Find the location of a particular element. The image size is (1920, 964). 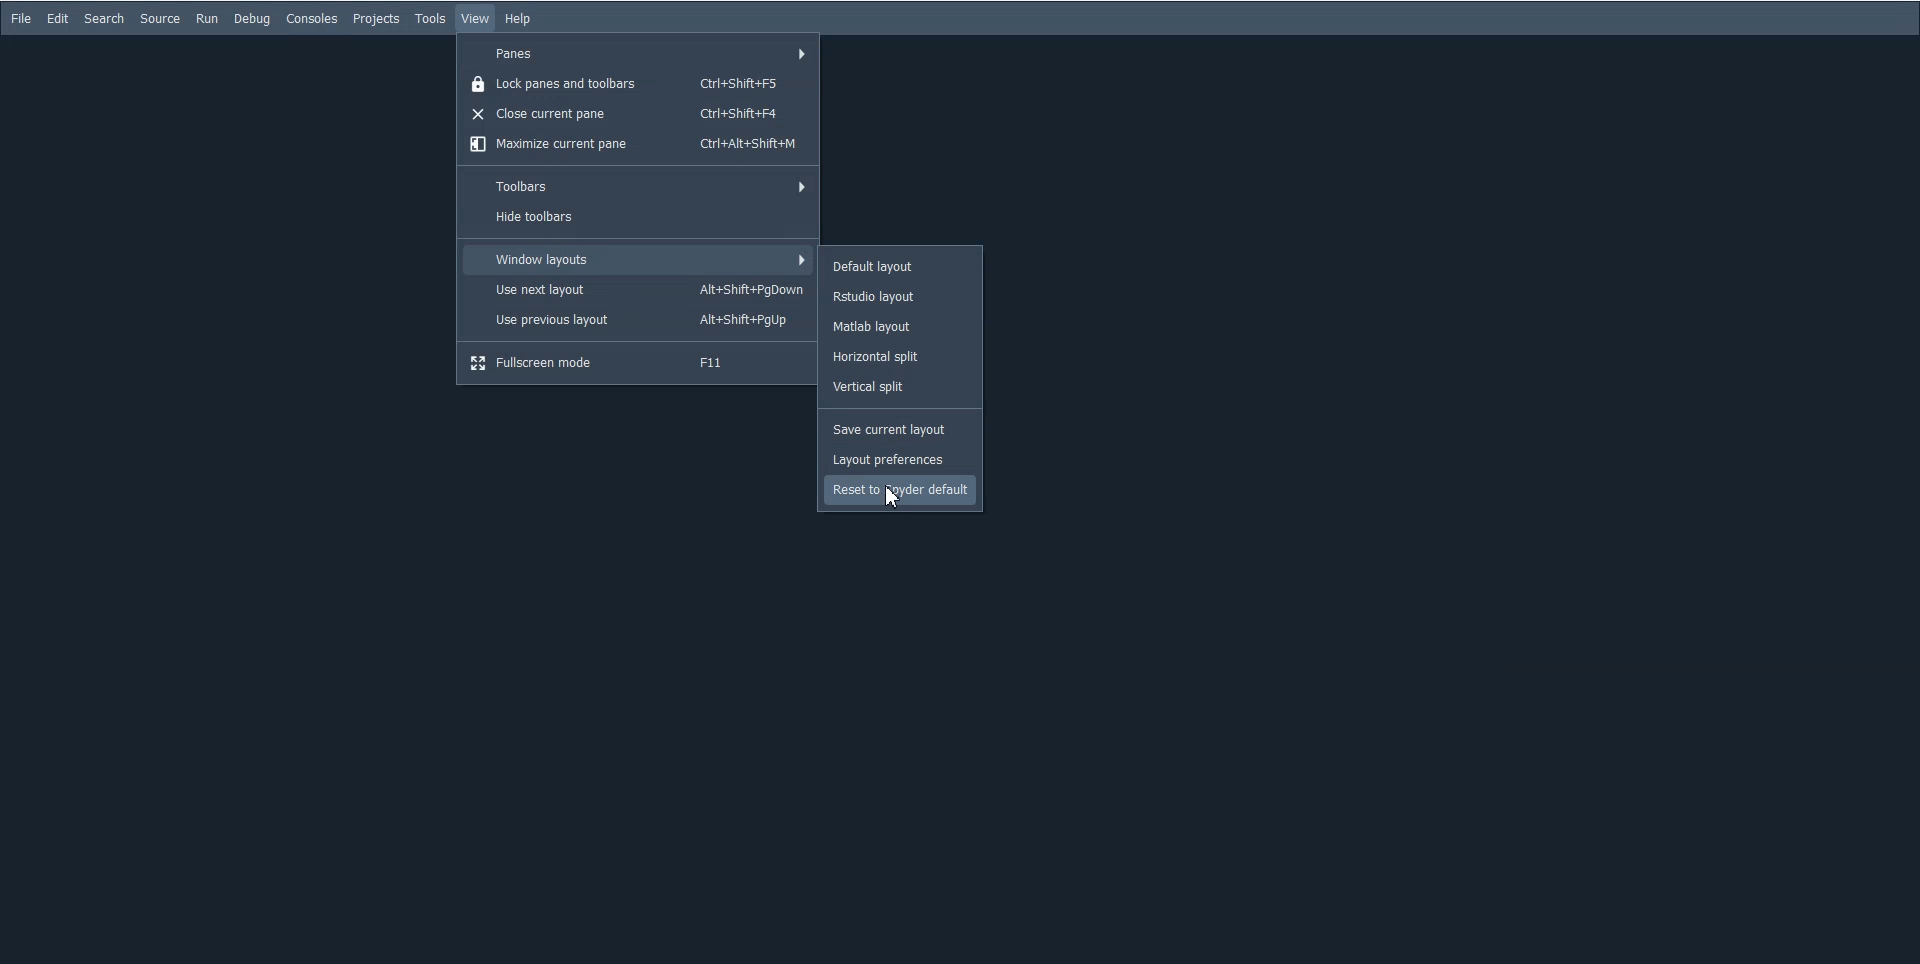

Search is located at coordinates (104, 18).